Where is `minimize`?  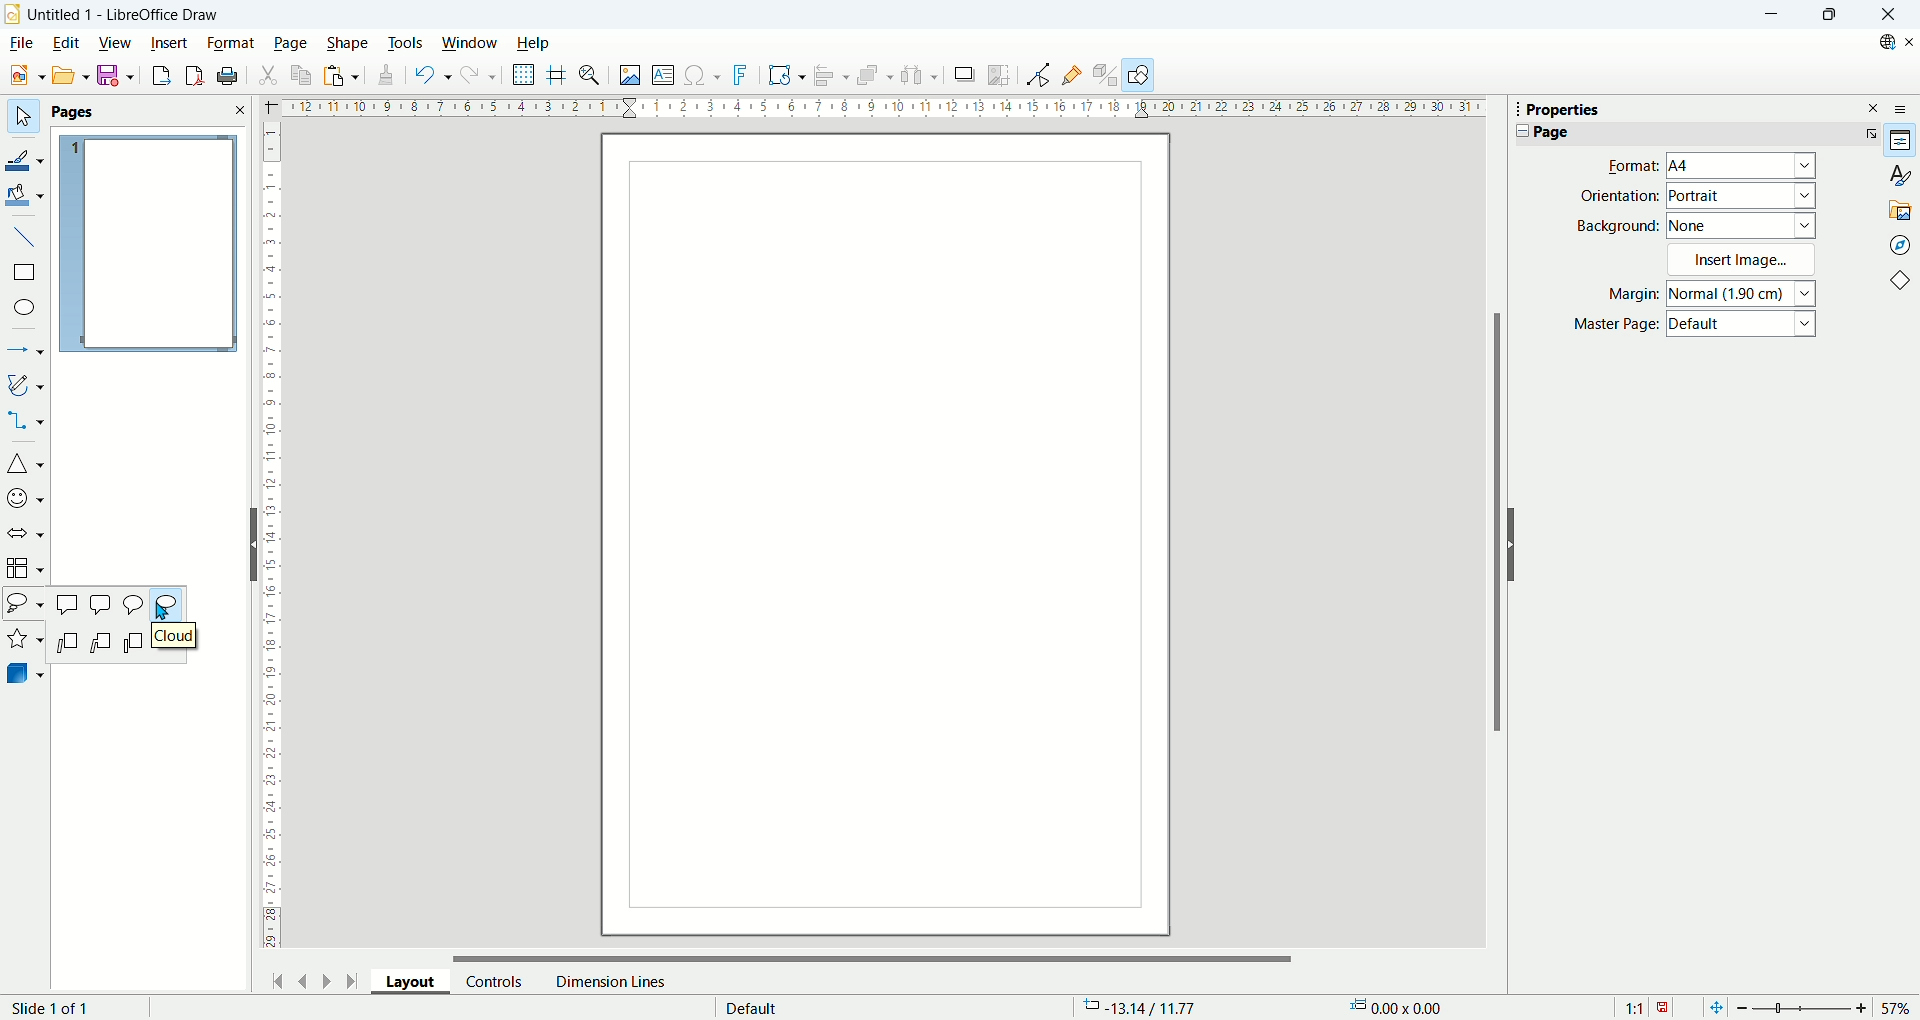
minimize is located at coordinates (1769, 15).